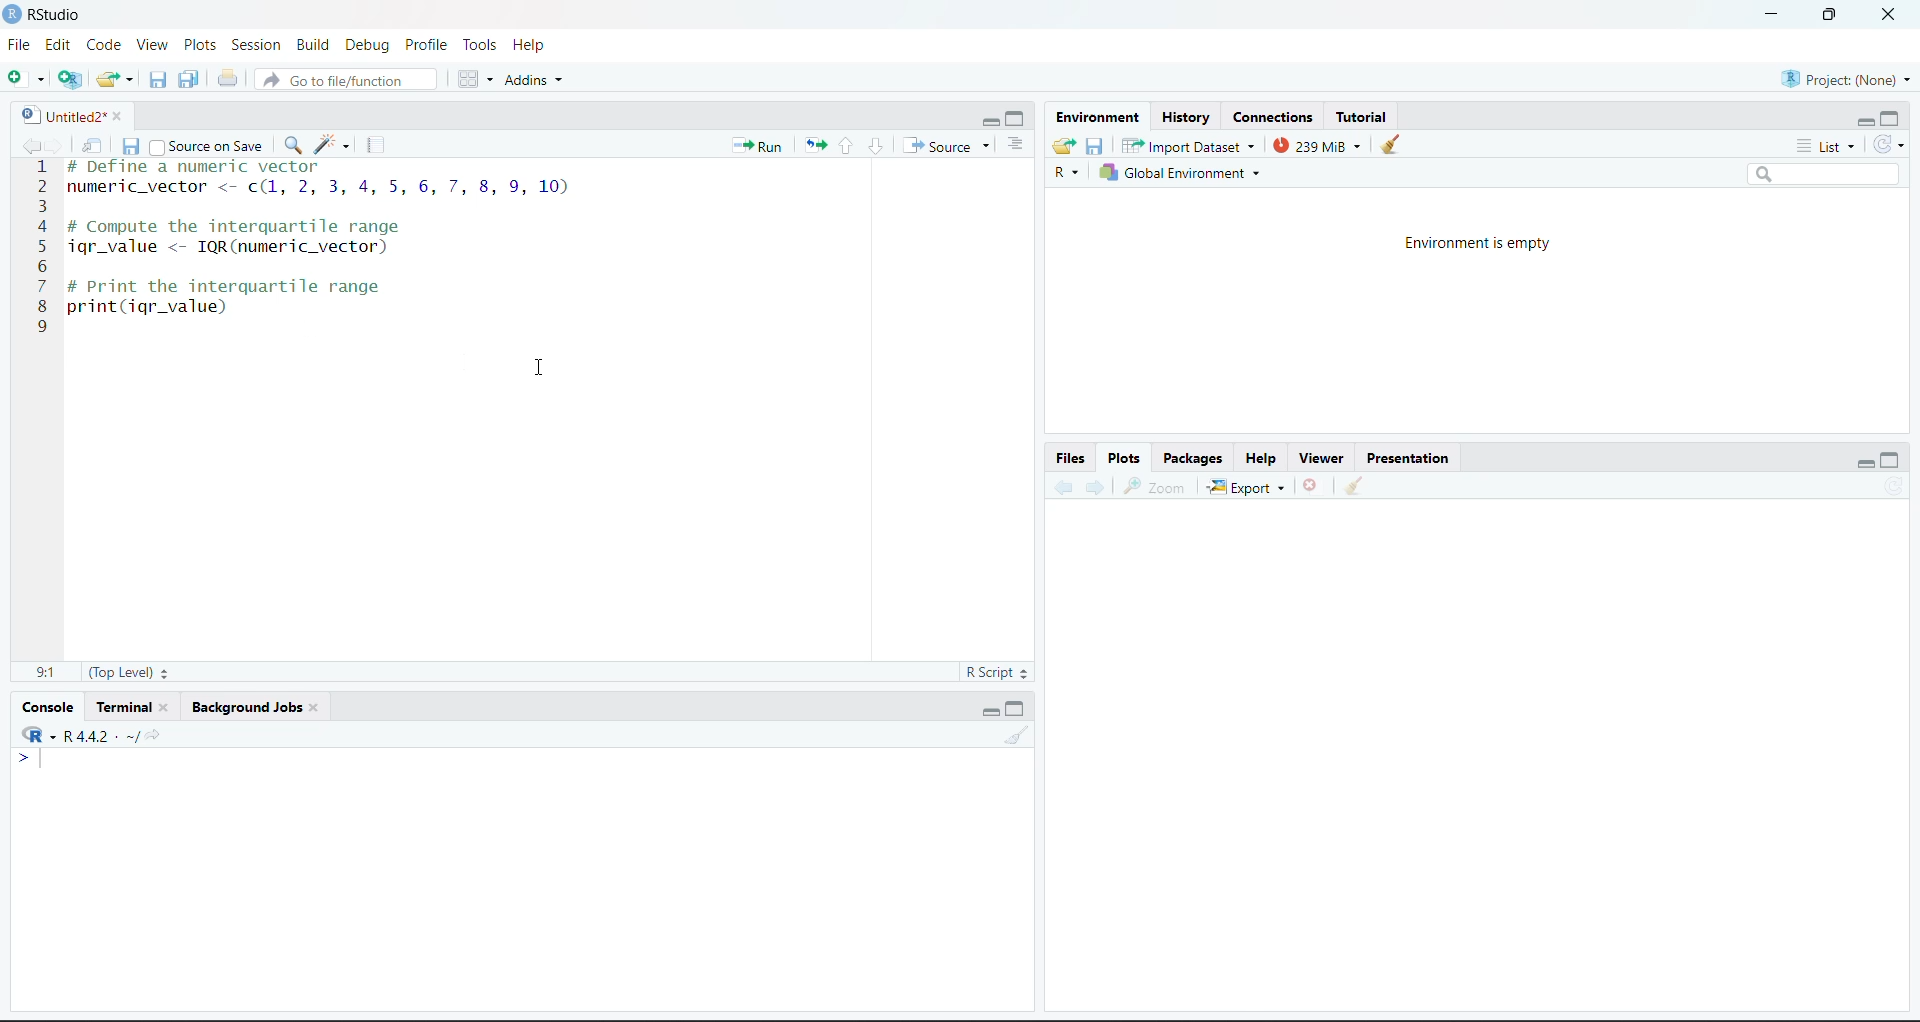 The width and height of the screenshot is (1920, 1022). Describe the element at coordinates (1093, 487) in the screenshot. I see `Go forward to the next source location (Ctrl + F10)` at that location.